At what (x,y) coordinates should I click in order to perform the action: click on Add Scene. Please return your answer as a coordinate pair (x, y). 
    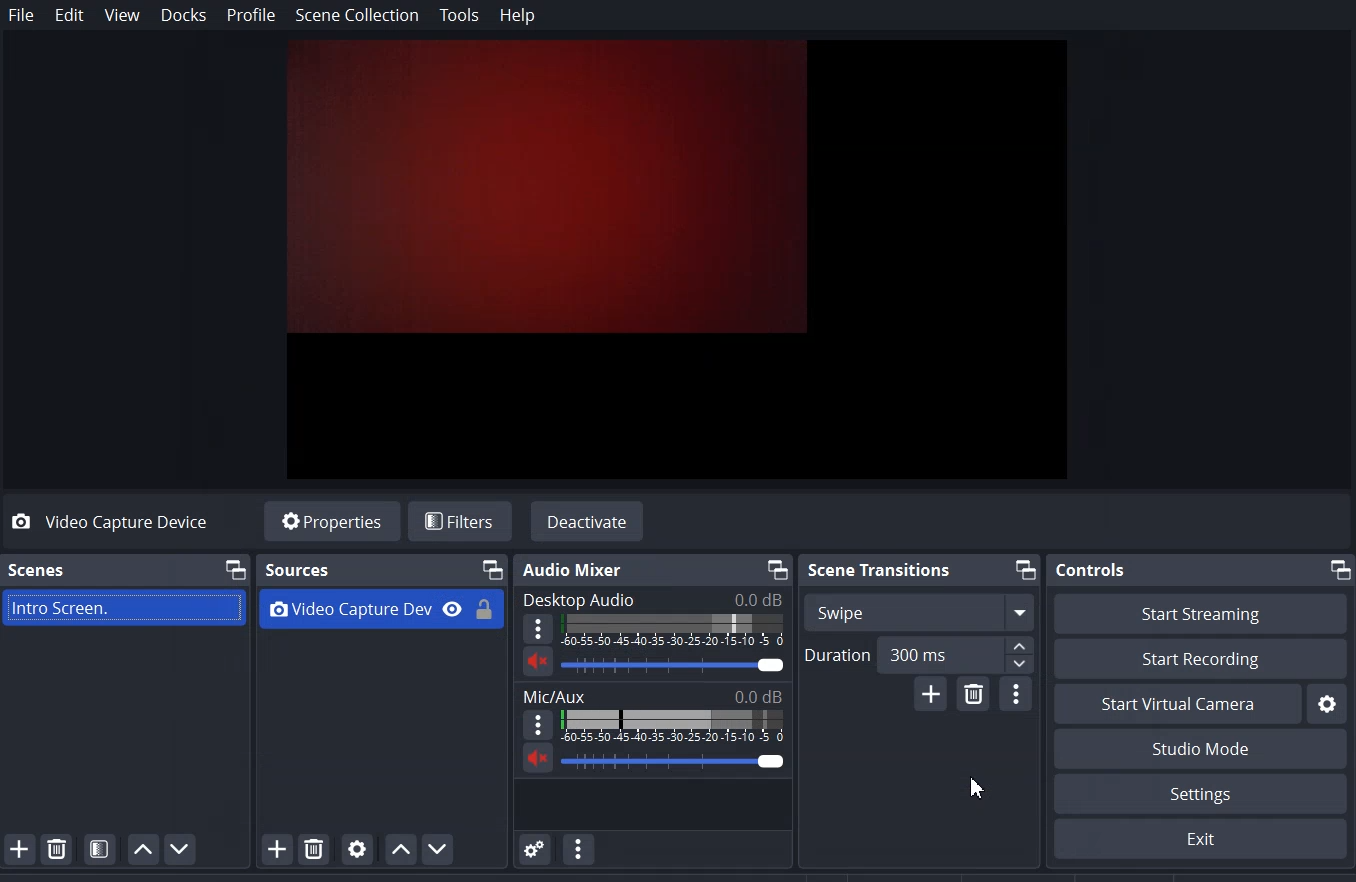
    Looking at the image, I should click on (19, 848).